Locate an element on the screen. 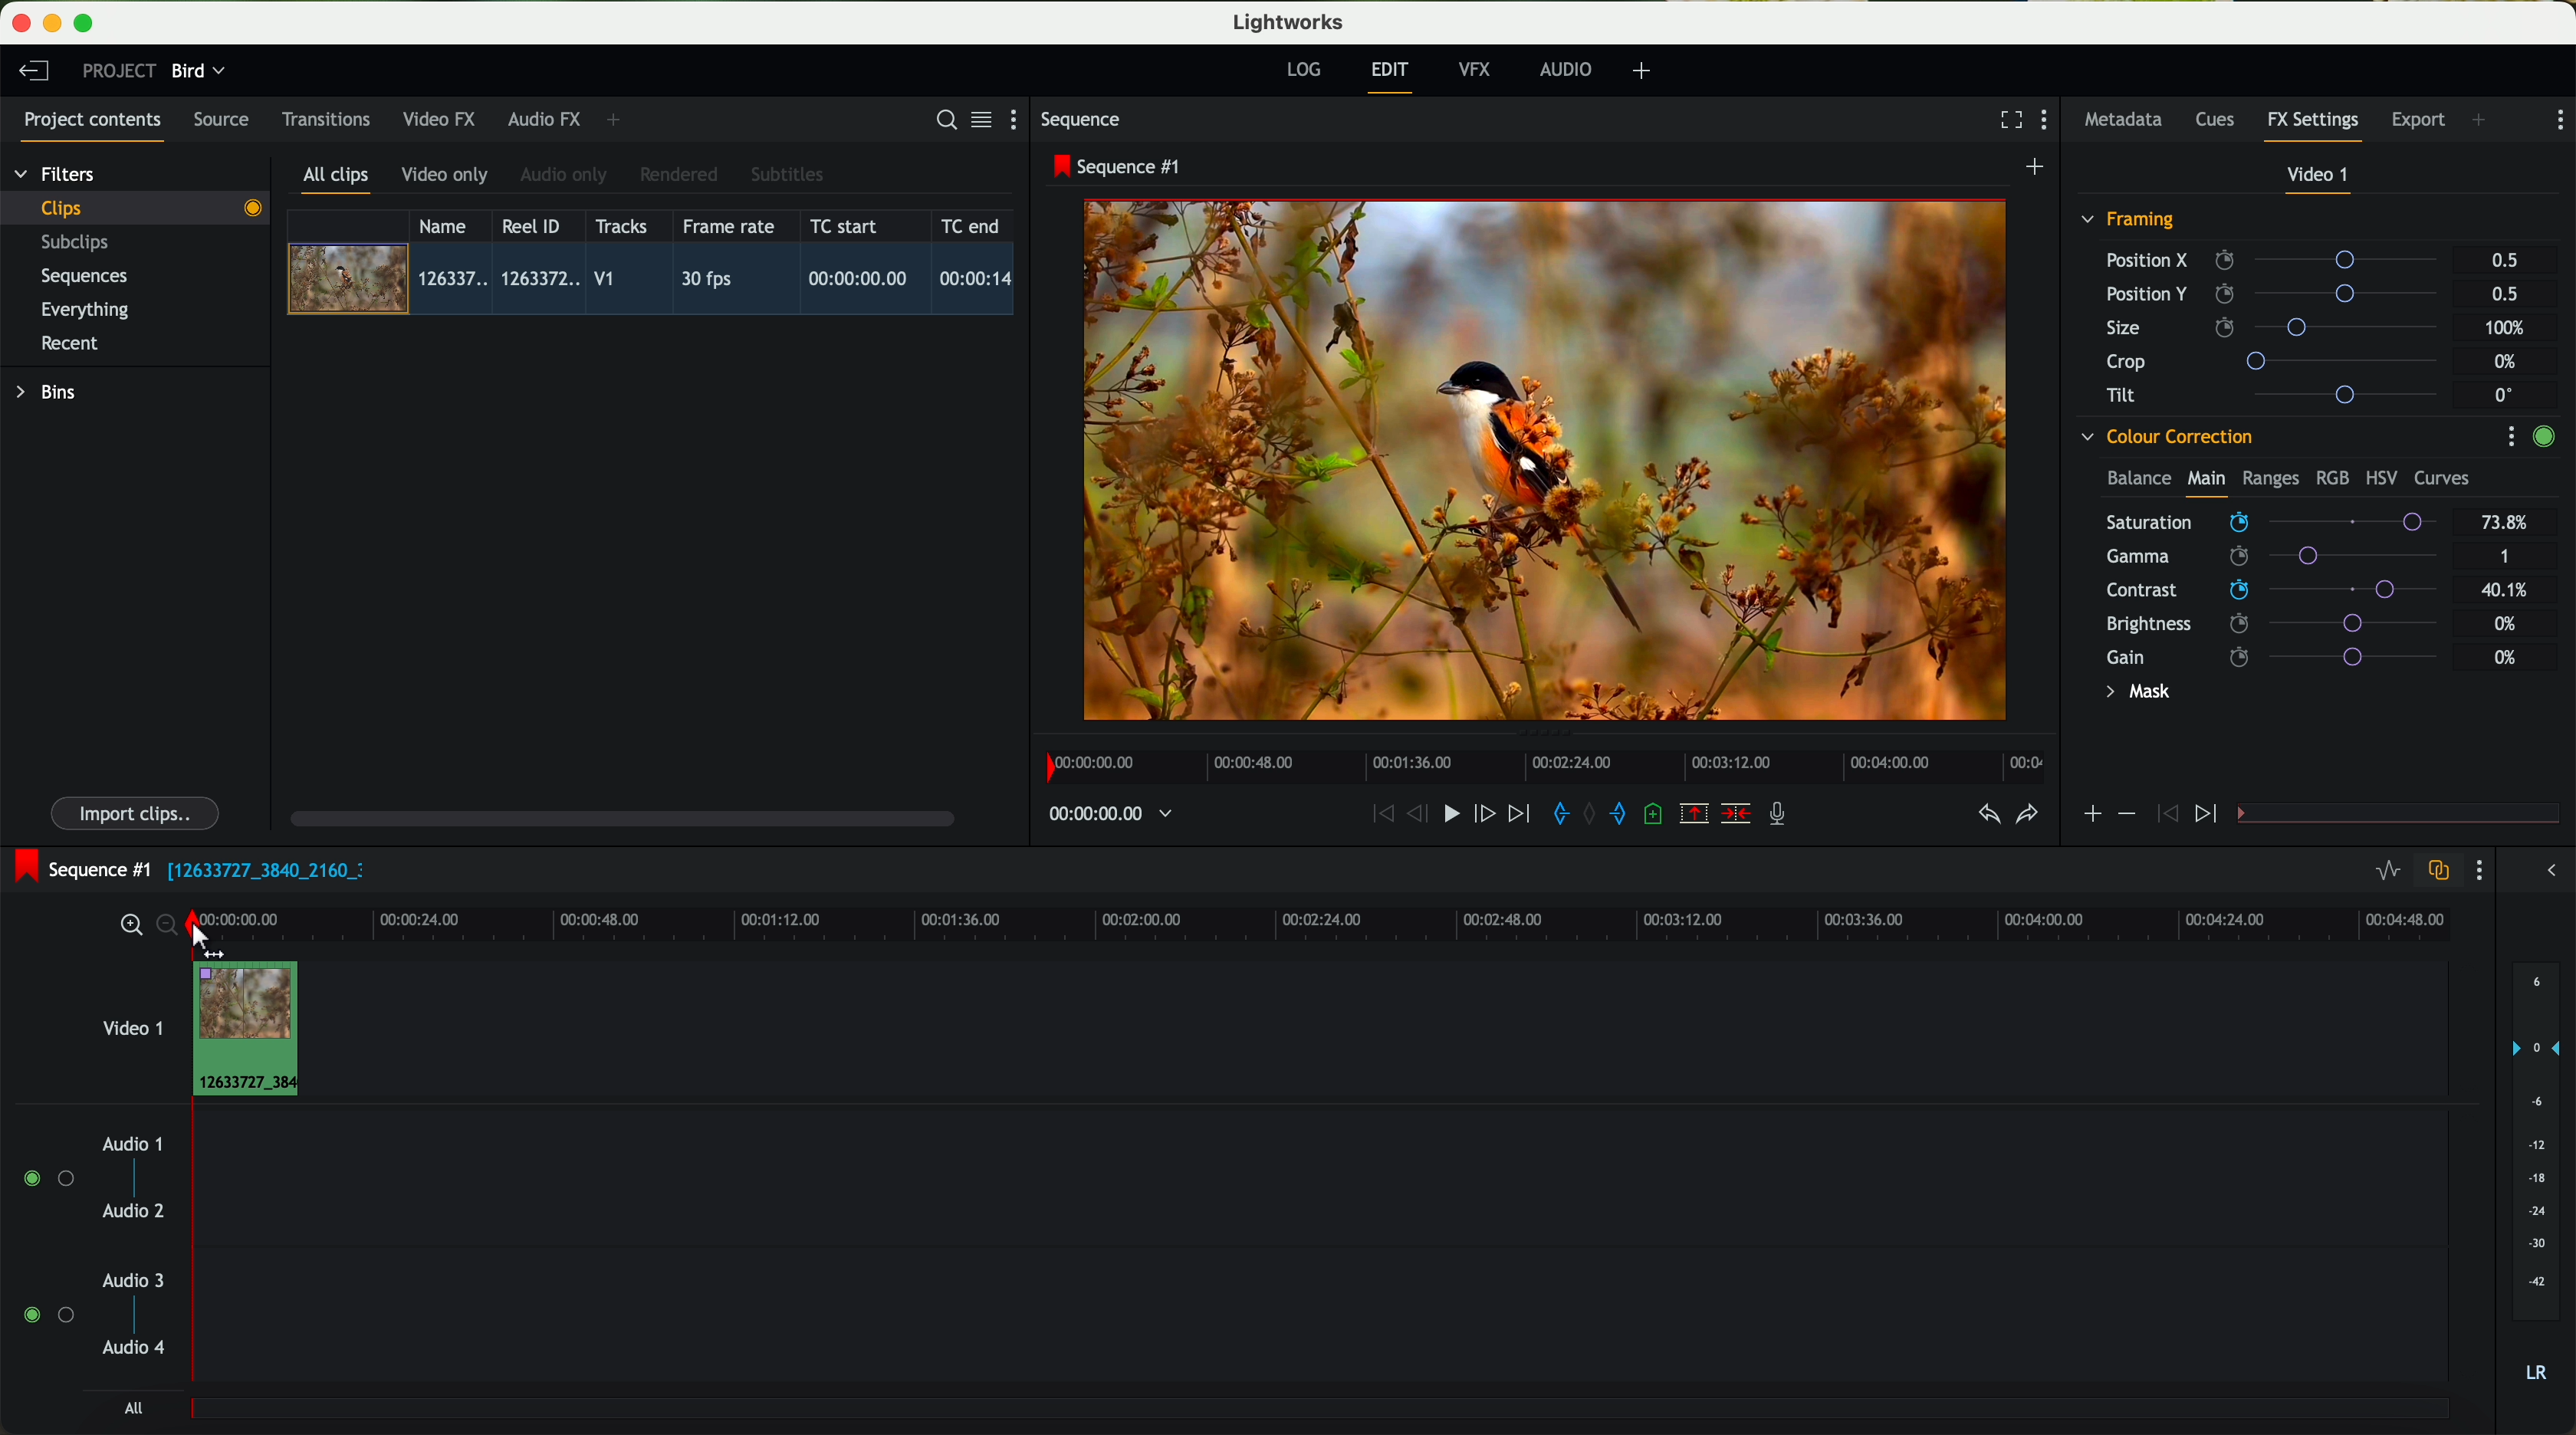  audio output level (d/B) is located at coordinates (2537, 1179).